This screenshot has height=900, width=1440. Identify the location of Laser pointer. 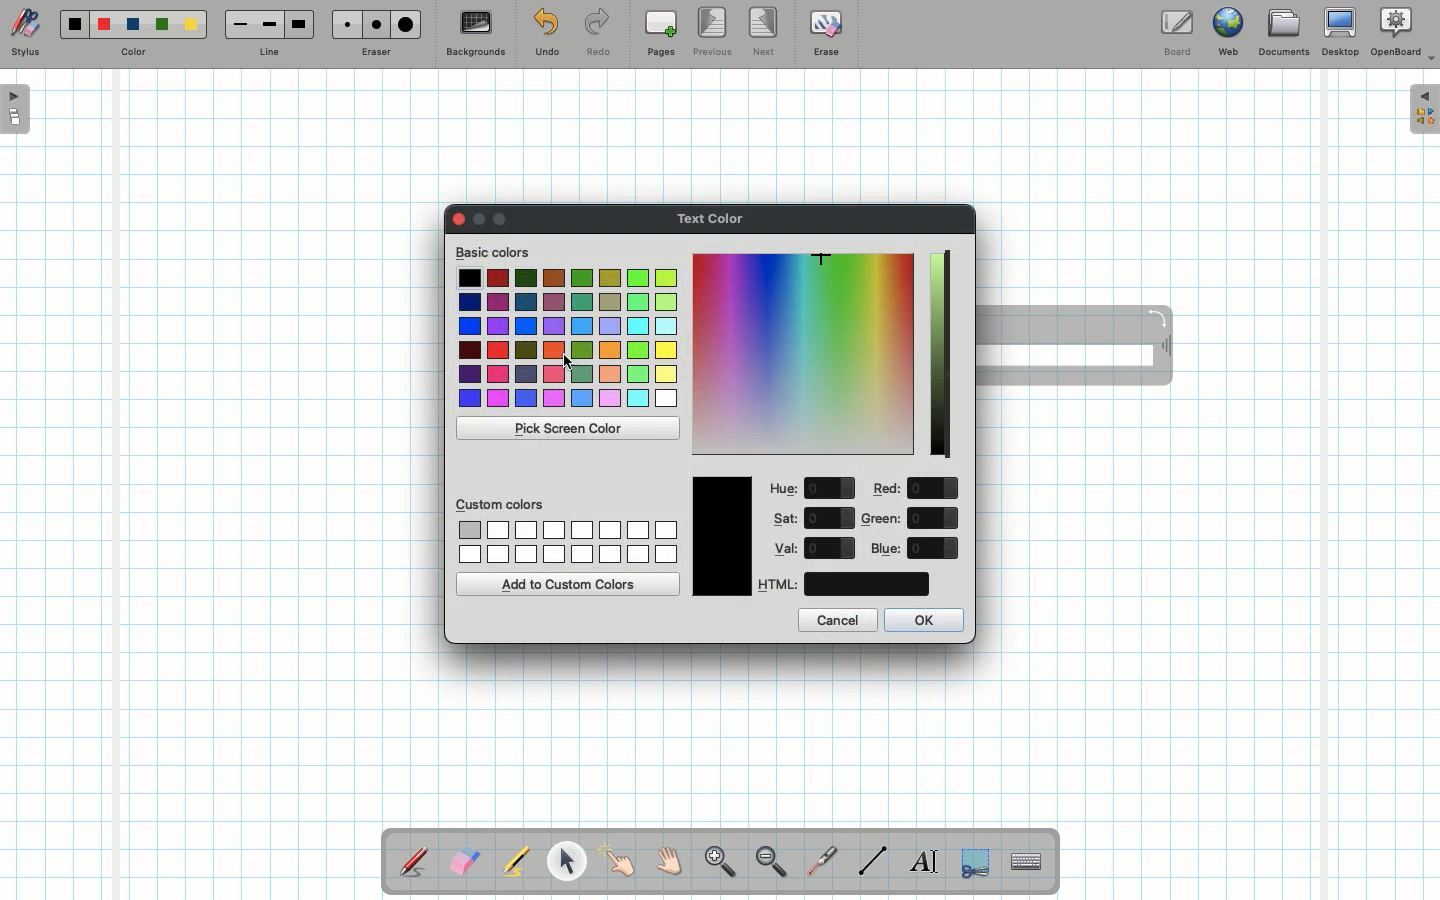
(818, 862).